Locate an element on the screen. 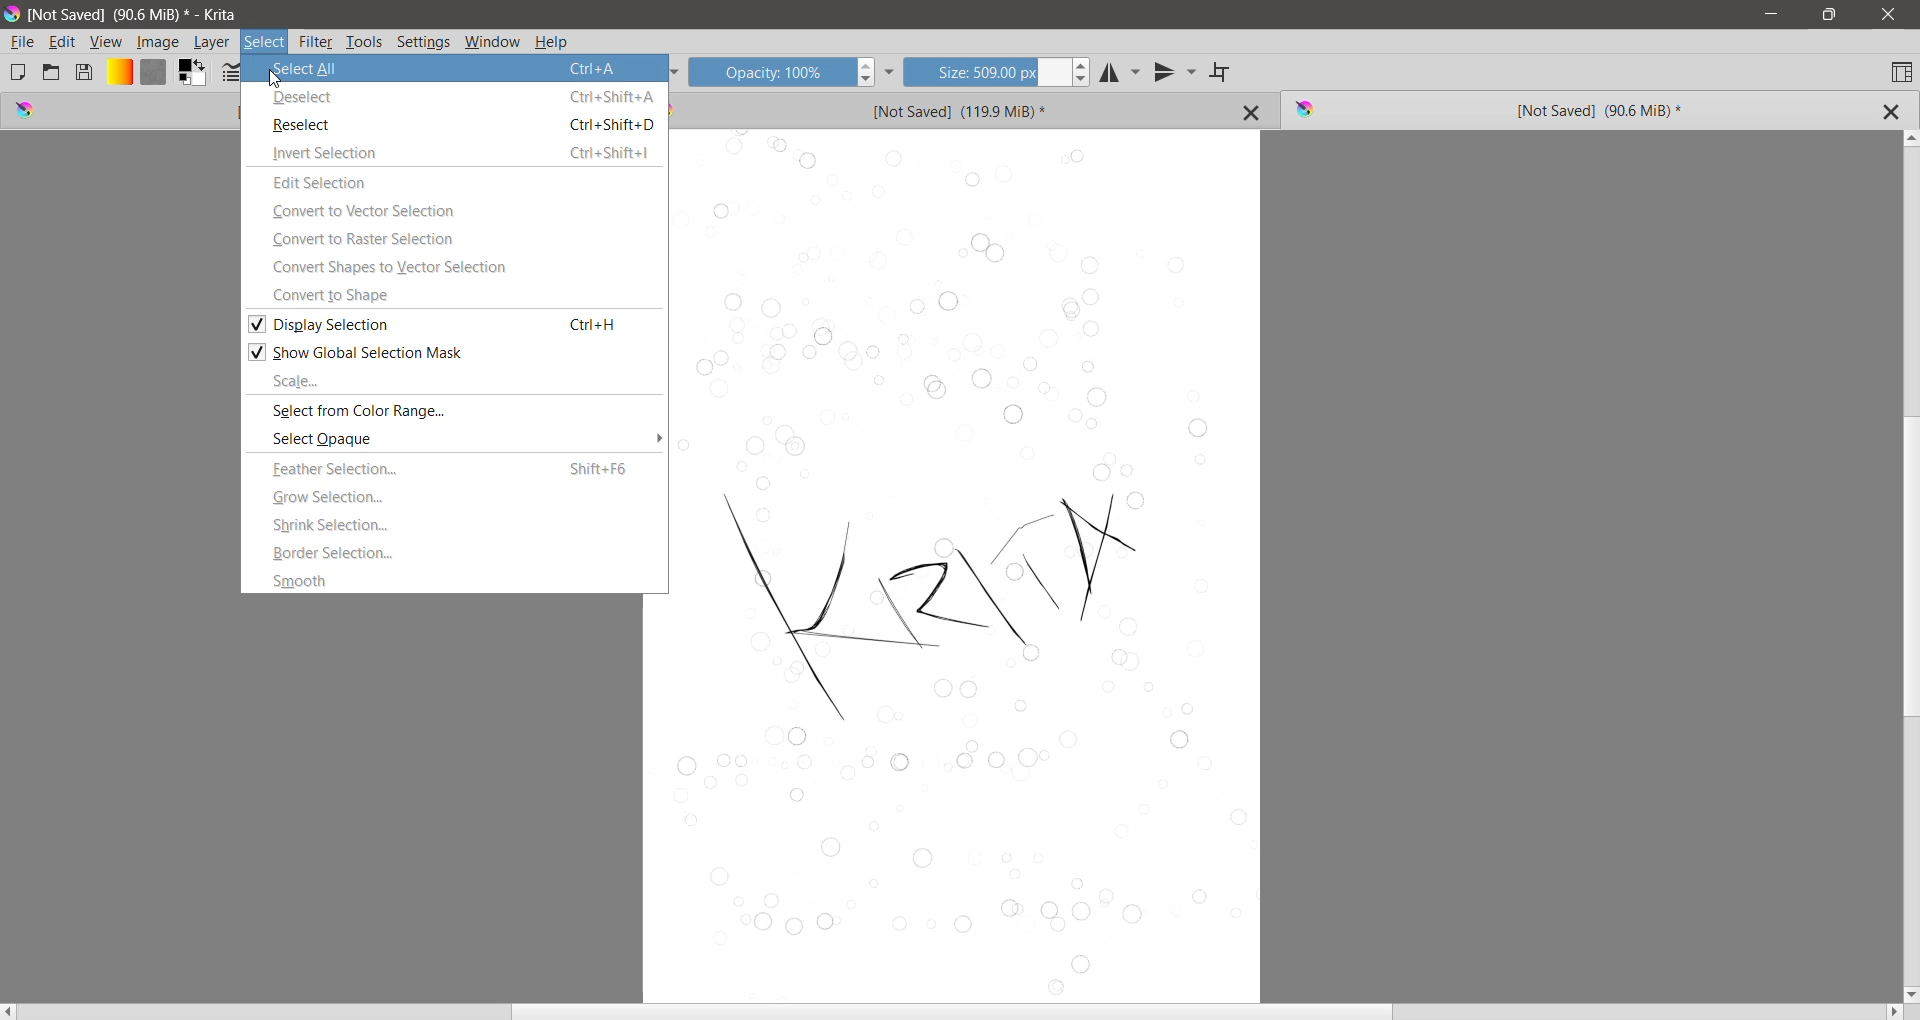 The width and height of the screenshot is (1920, 1020). Edit Brush settings is located at coordinates (231, 74).